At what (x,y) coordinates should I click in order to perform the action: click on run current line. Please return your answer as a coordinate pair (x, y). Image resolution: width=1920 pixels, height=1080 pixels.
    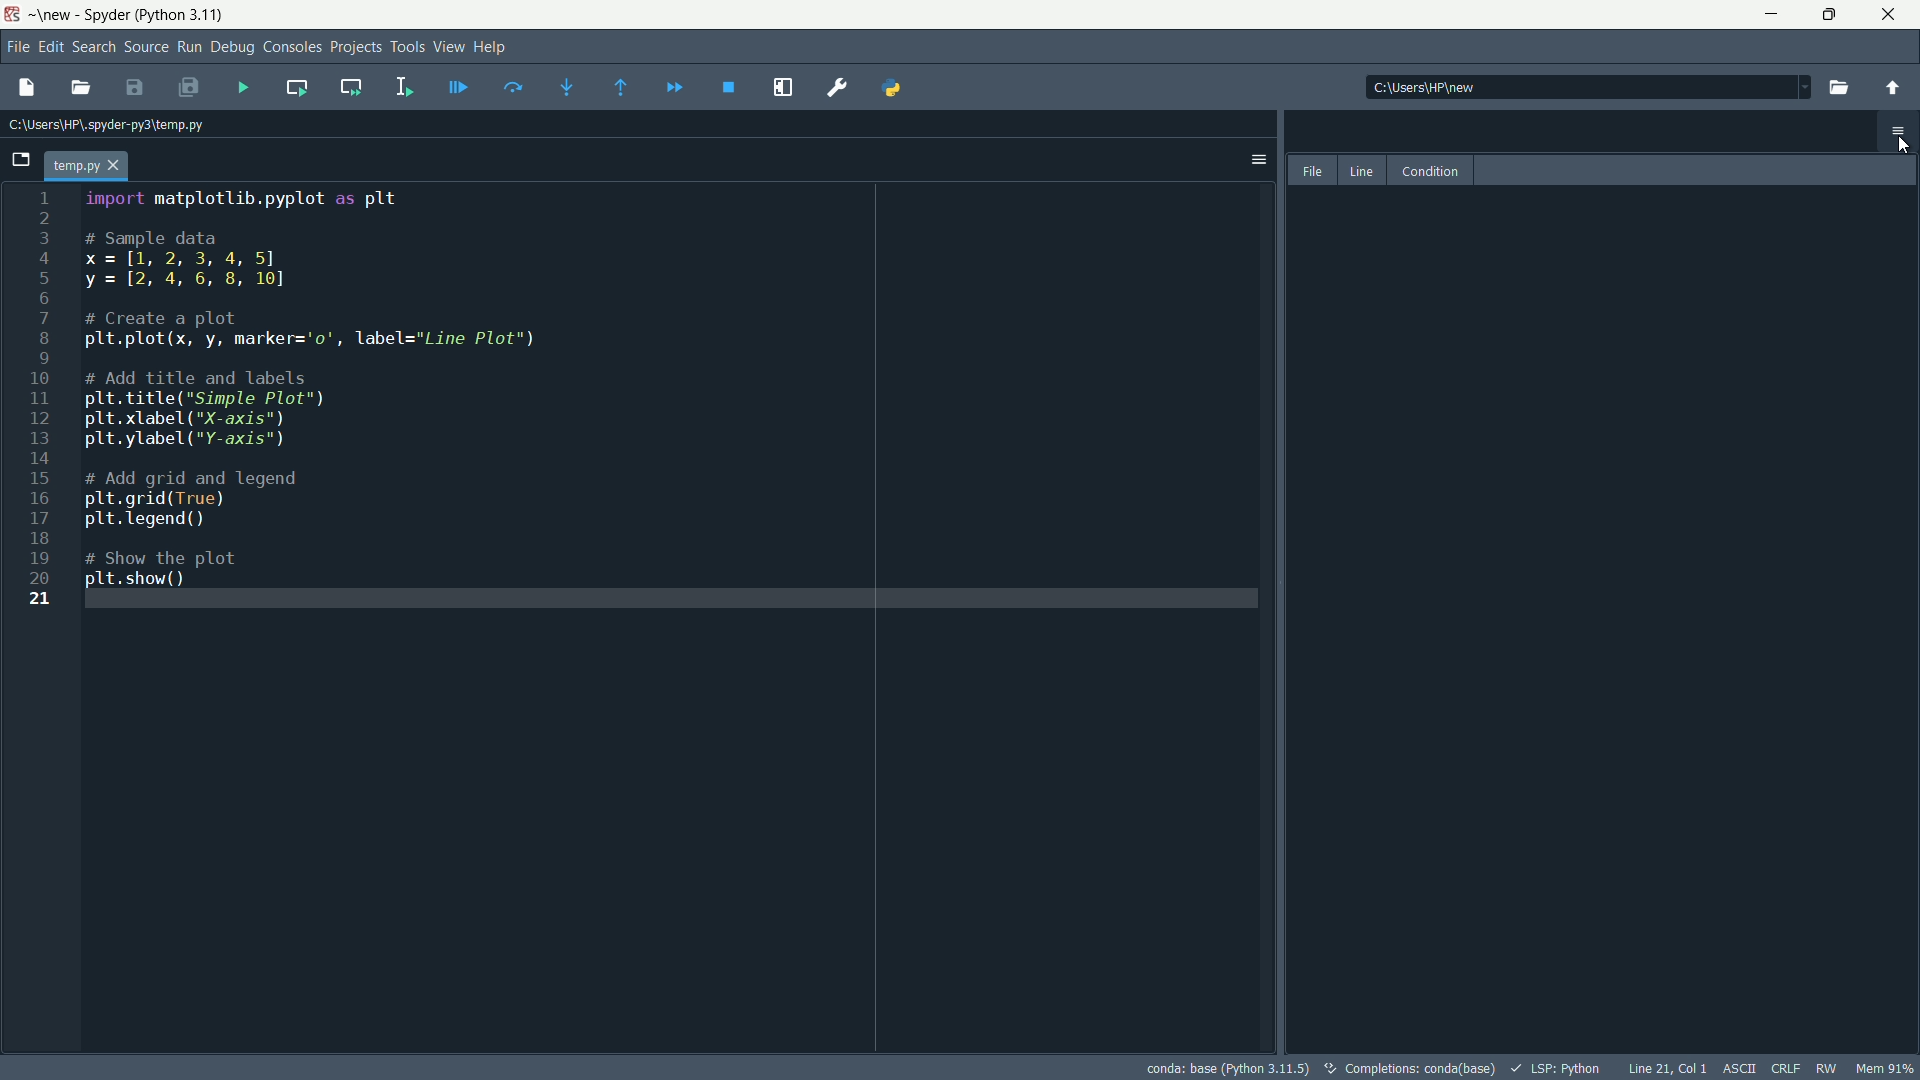
    Looking at the image, I should click on (509, 86).